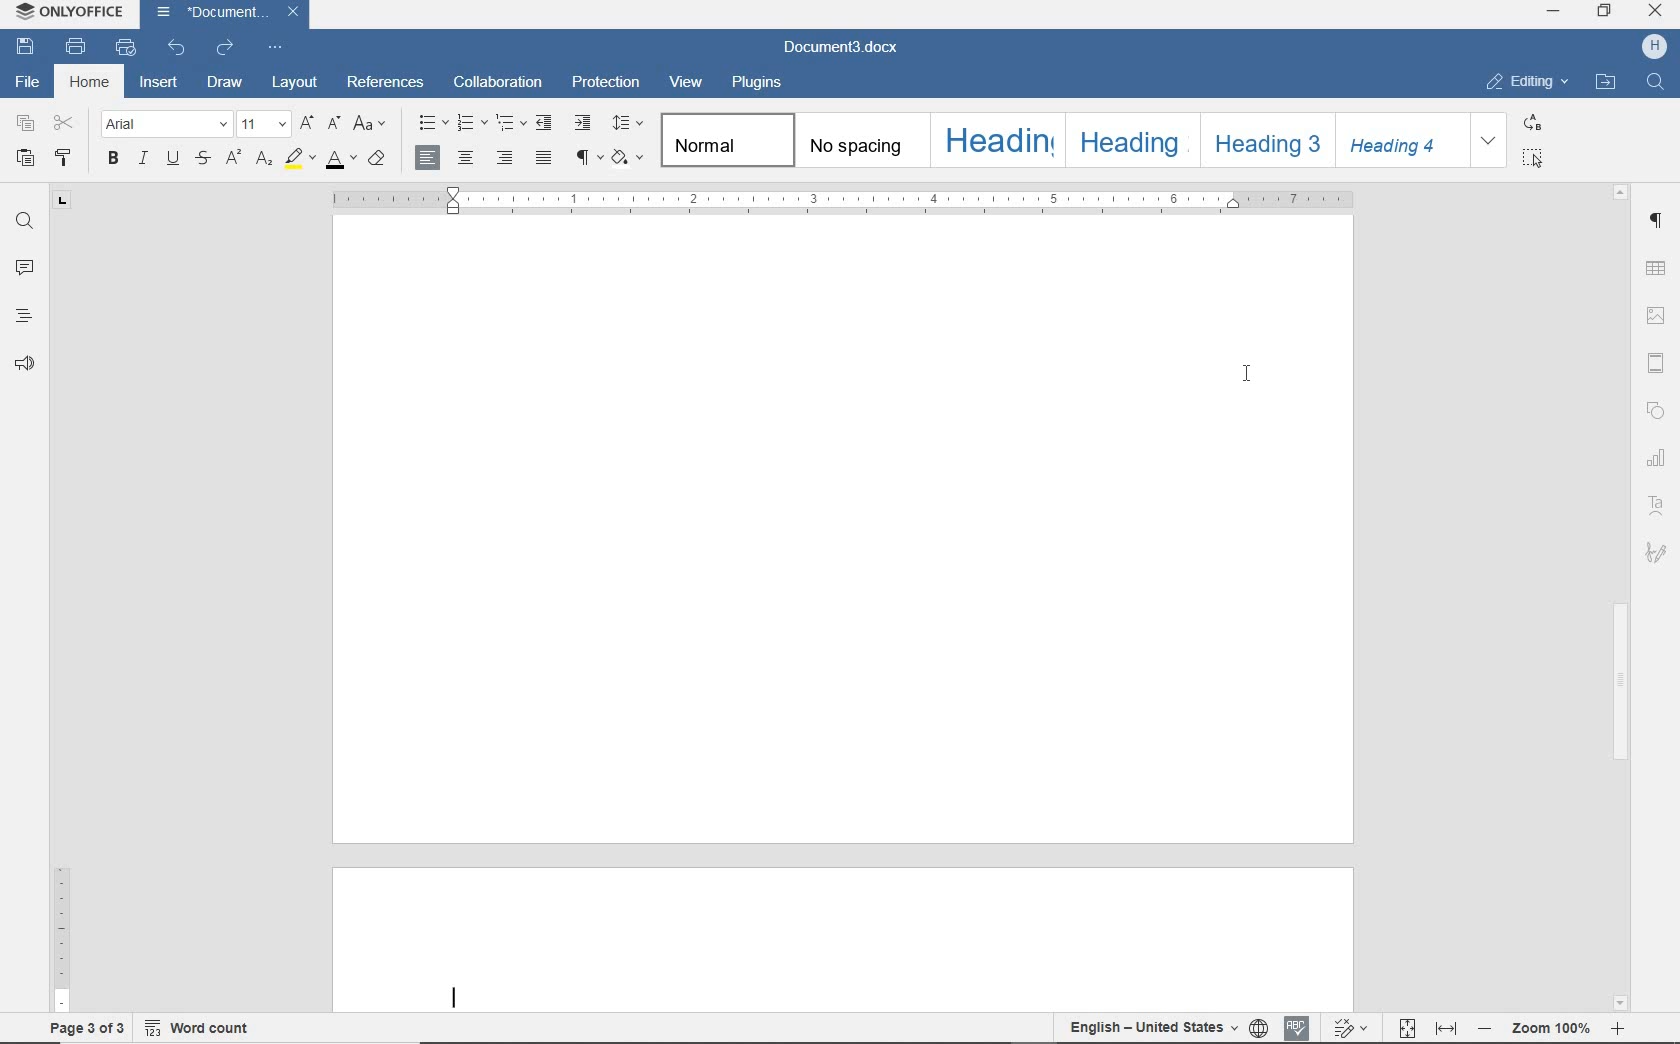 The height and width of the screenshot is (1044, 1680). I want to click on DOCUMENT3.docx, so click(843, 48).